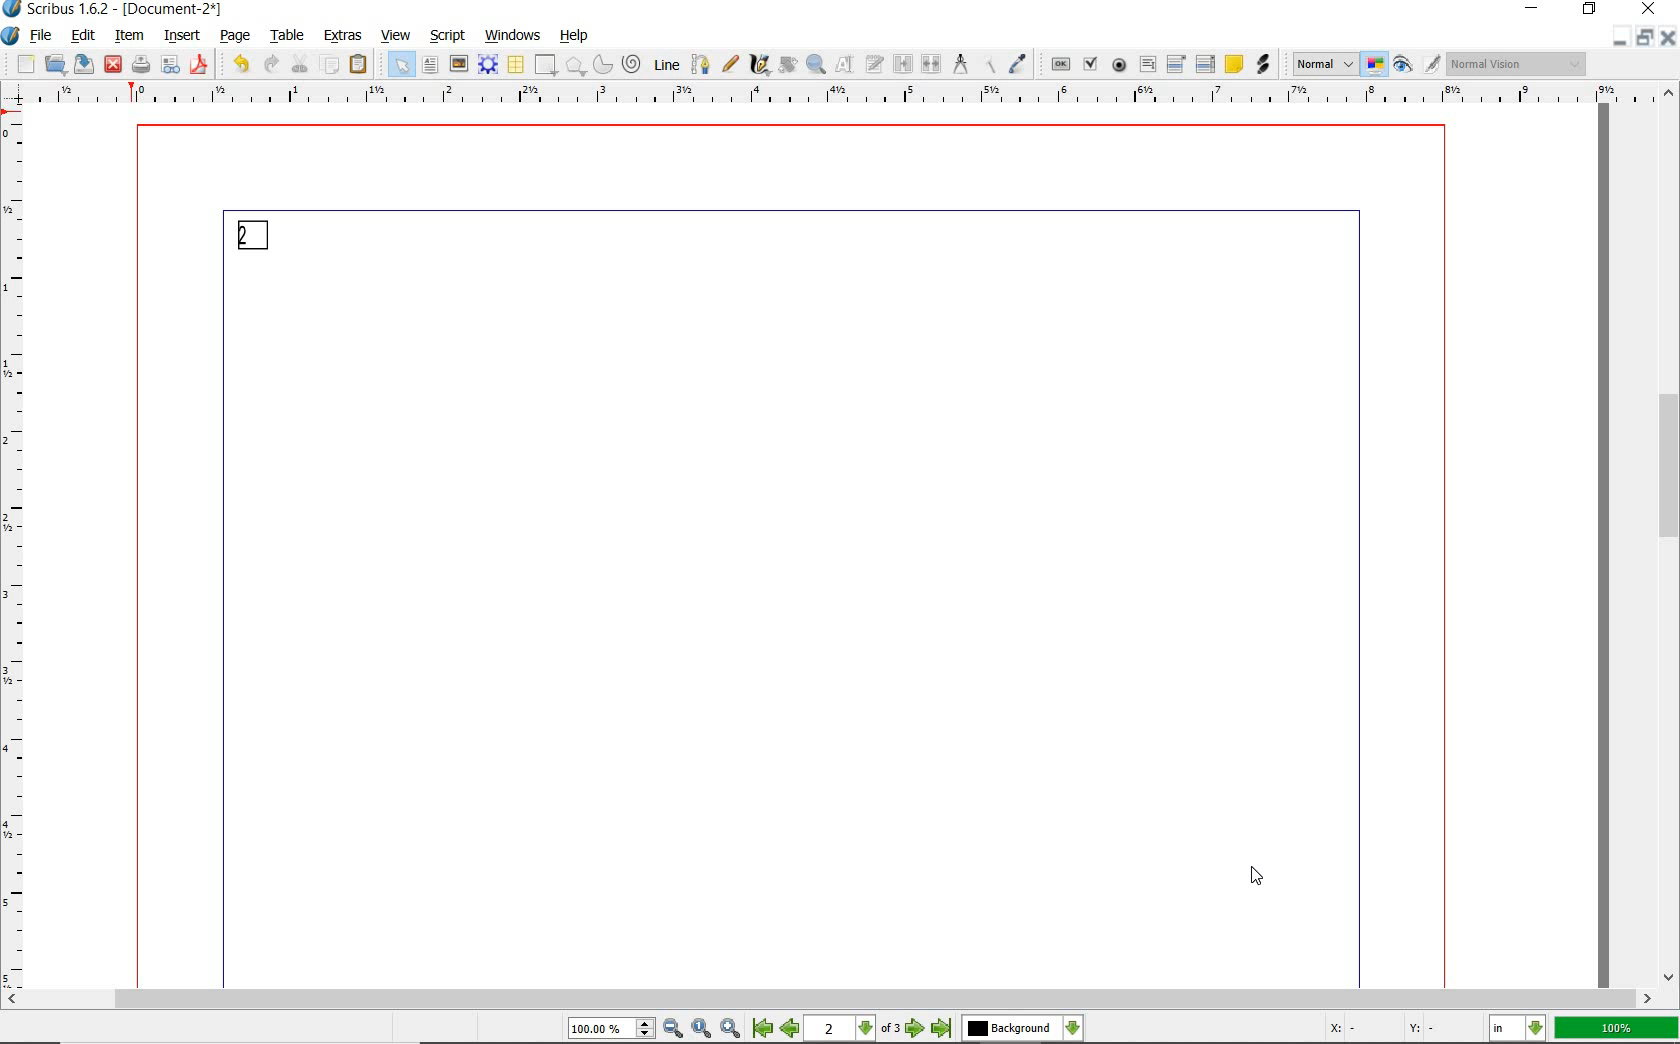  Describe the element at coordinates (1646, 40) in the screenshot. I see `Minimize` at that location.